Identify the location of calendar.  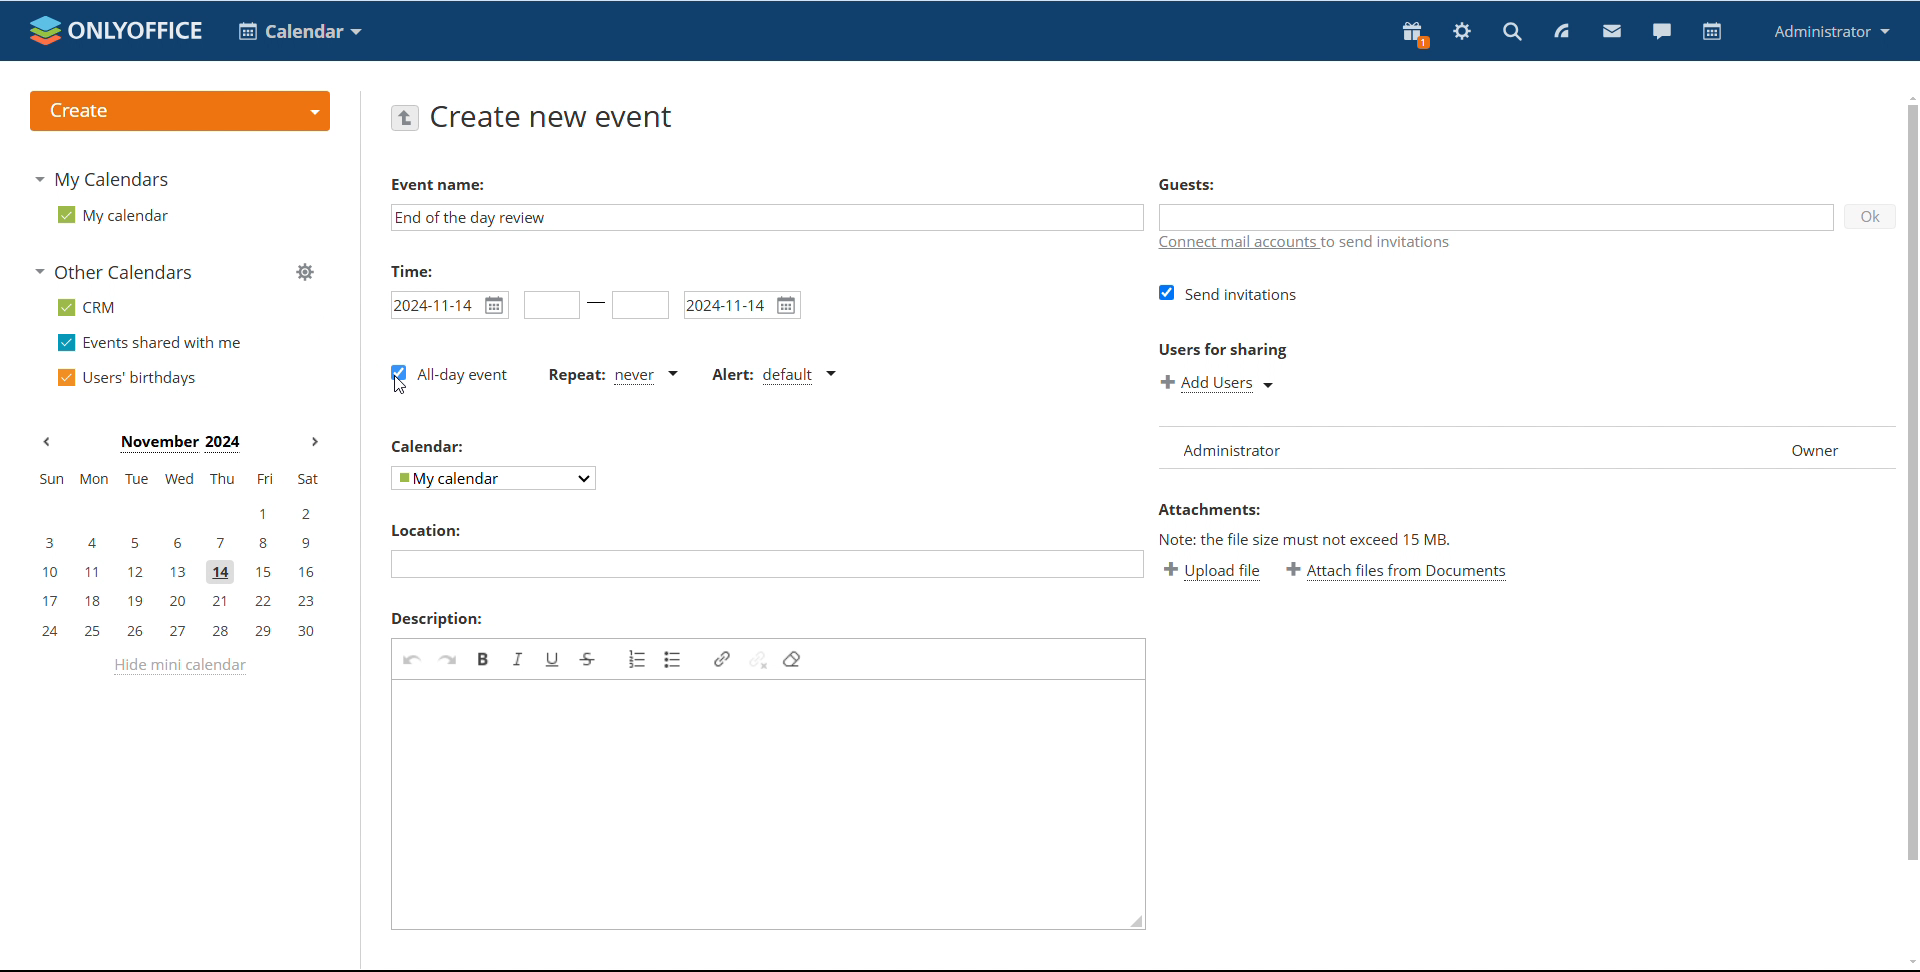
(430, 446).